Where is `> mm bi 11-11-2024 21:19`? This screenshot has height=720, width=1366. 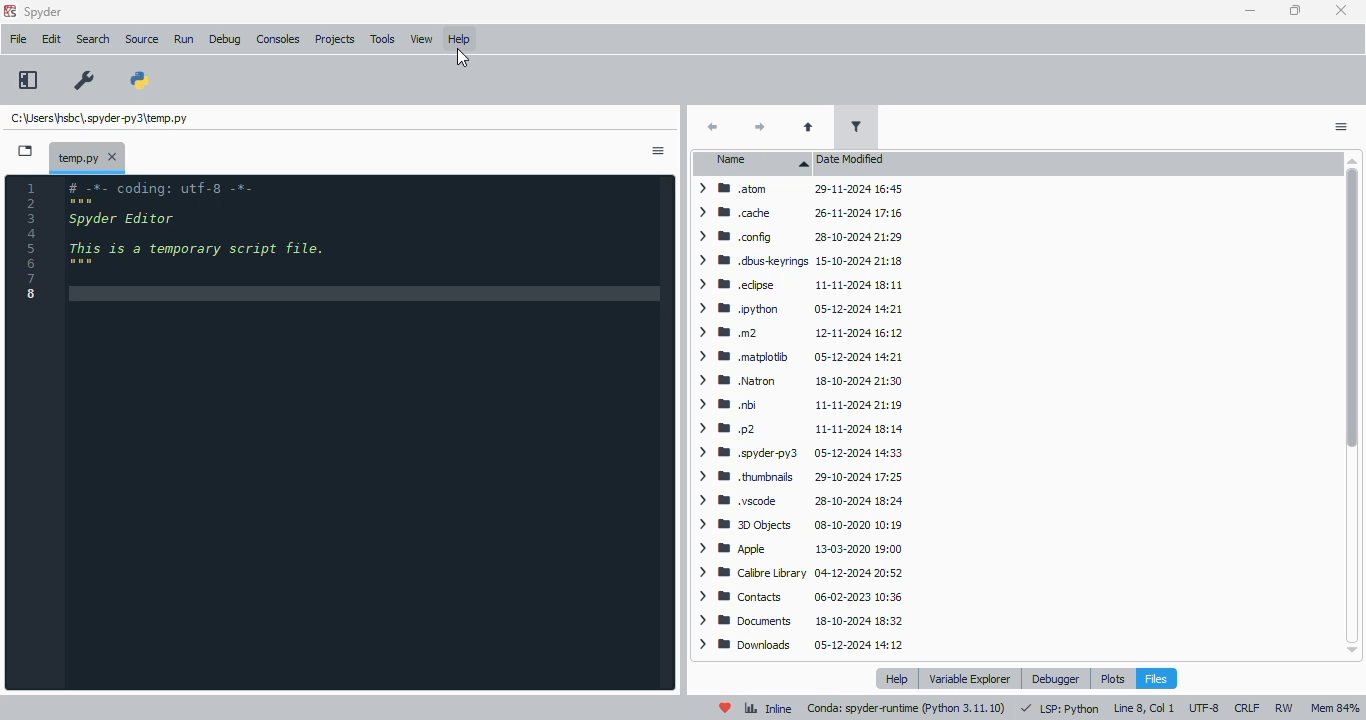 > mm bi 11-11-2024 21:19 is located at coordinates (797, 404).